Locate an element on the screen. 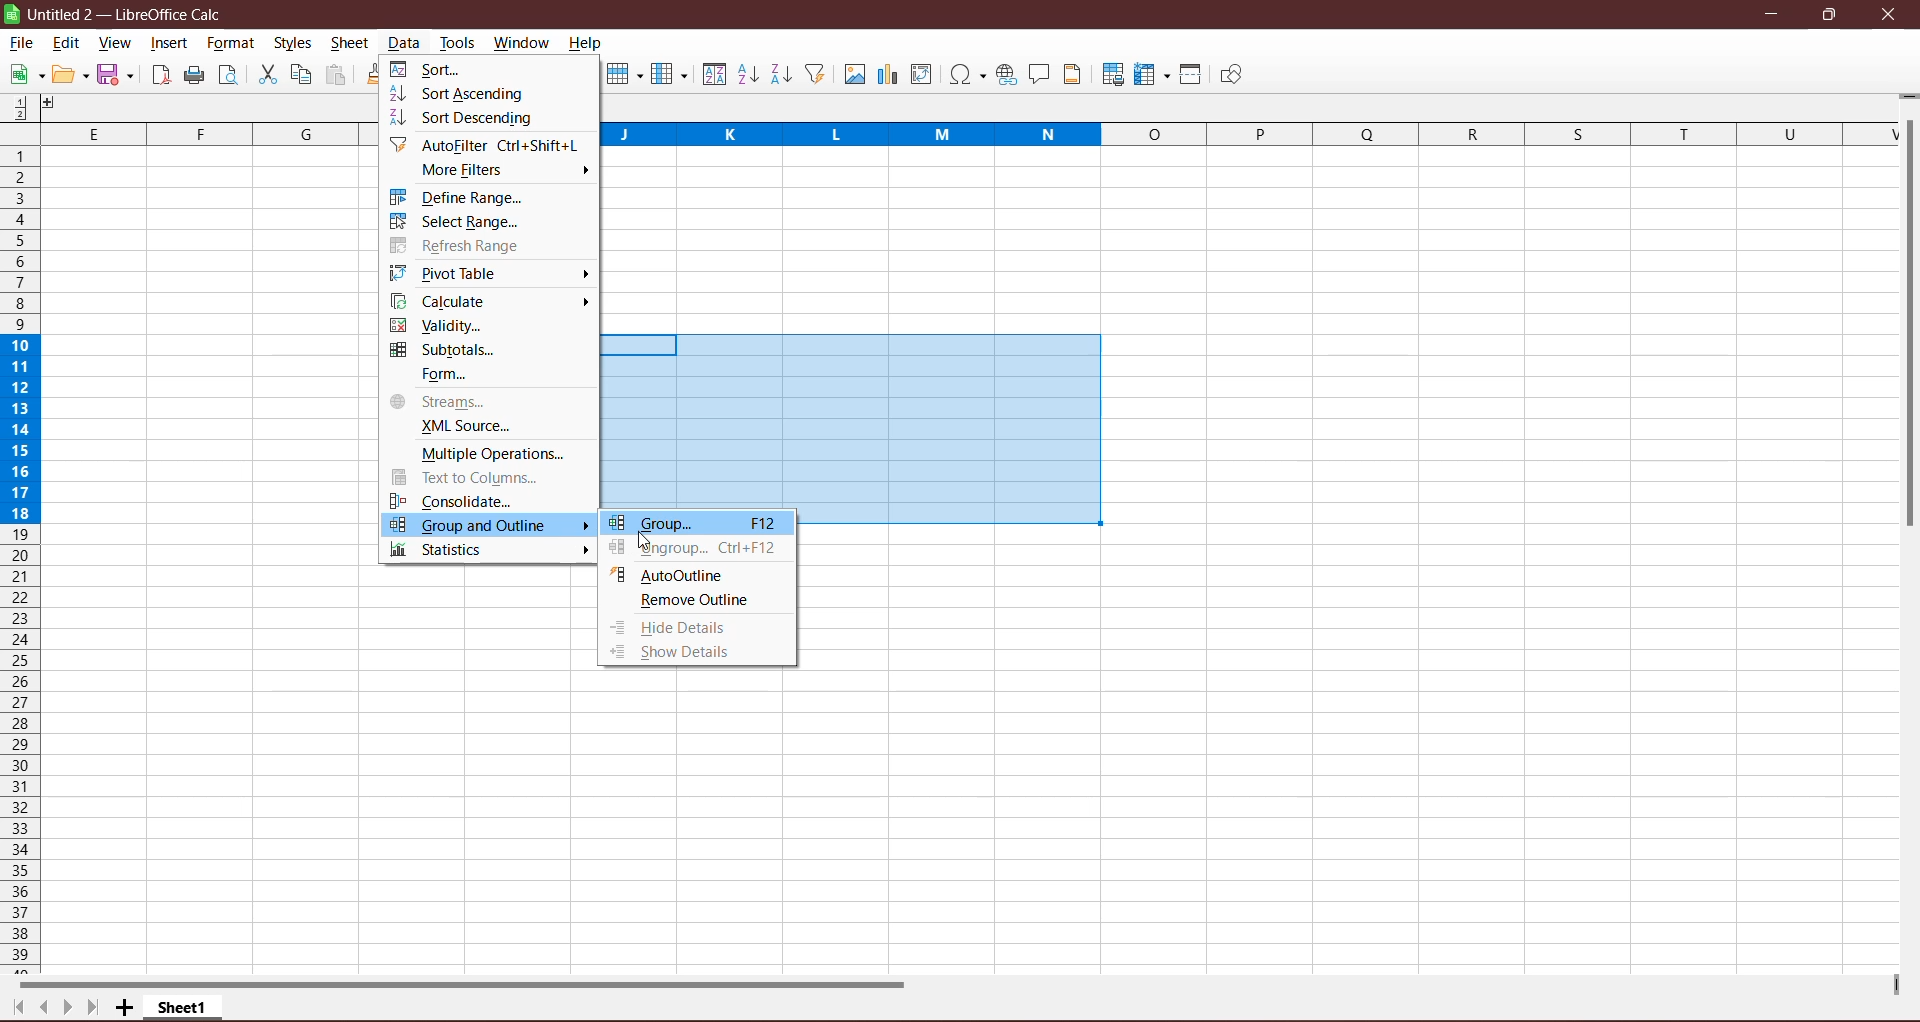 The height and width of the screenshot is (1022, 1920). Sort Descending is located at coordinates (782, 74).